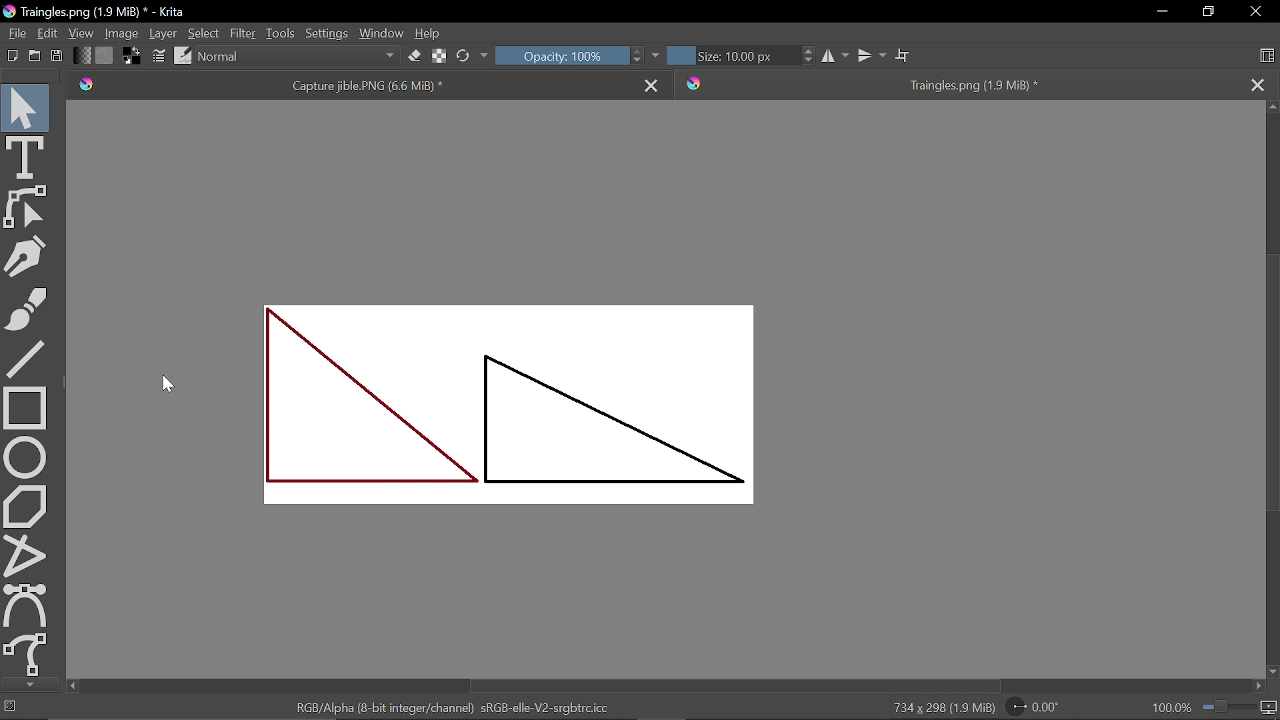 The image size is (1280, 720). Describe the element at coordinates (28, 653) in the screenshot. I see `Freehand path tool` at that location.